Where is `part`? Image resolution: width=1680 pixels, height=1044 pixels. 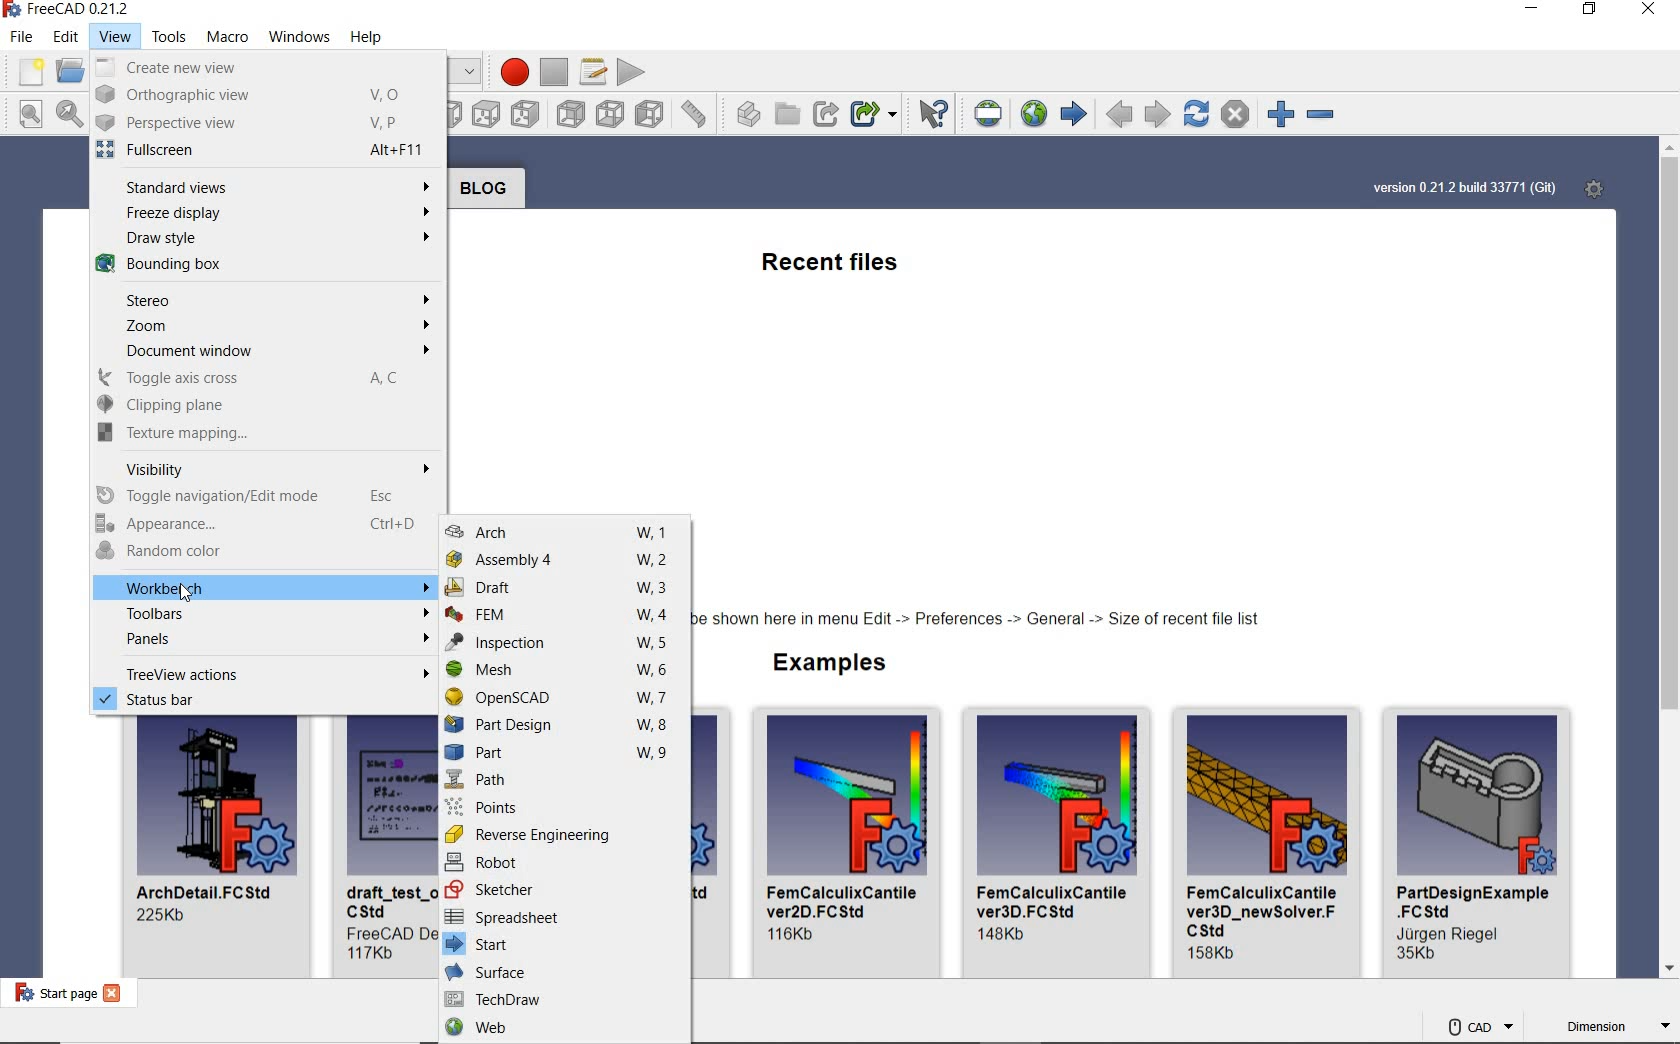
part is located at coordinates (563, 754).